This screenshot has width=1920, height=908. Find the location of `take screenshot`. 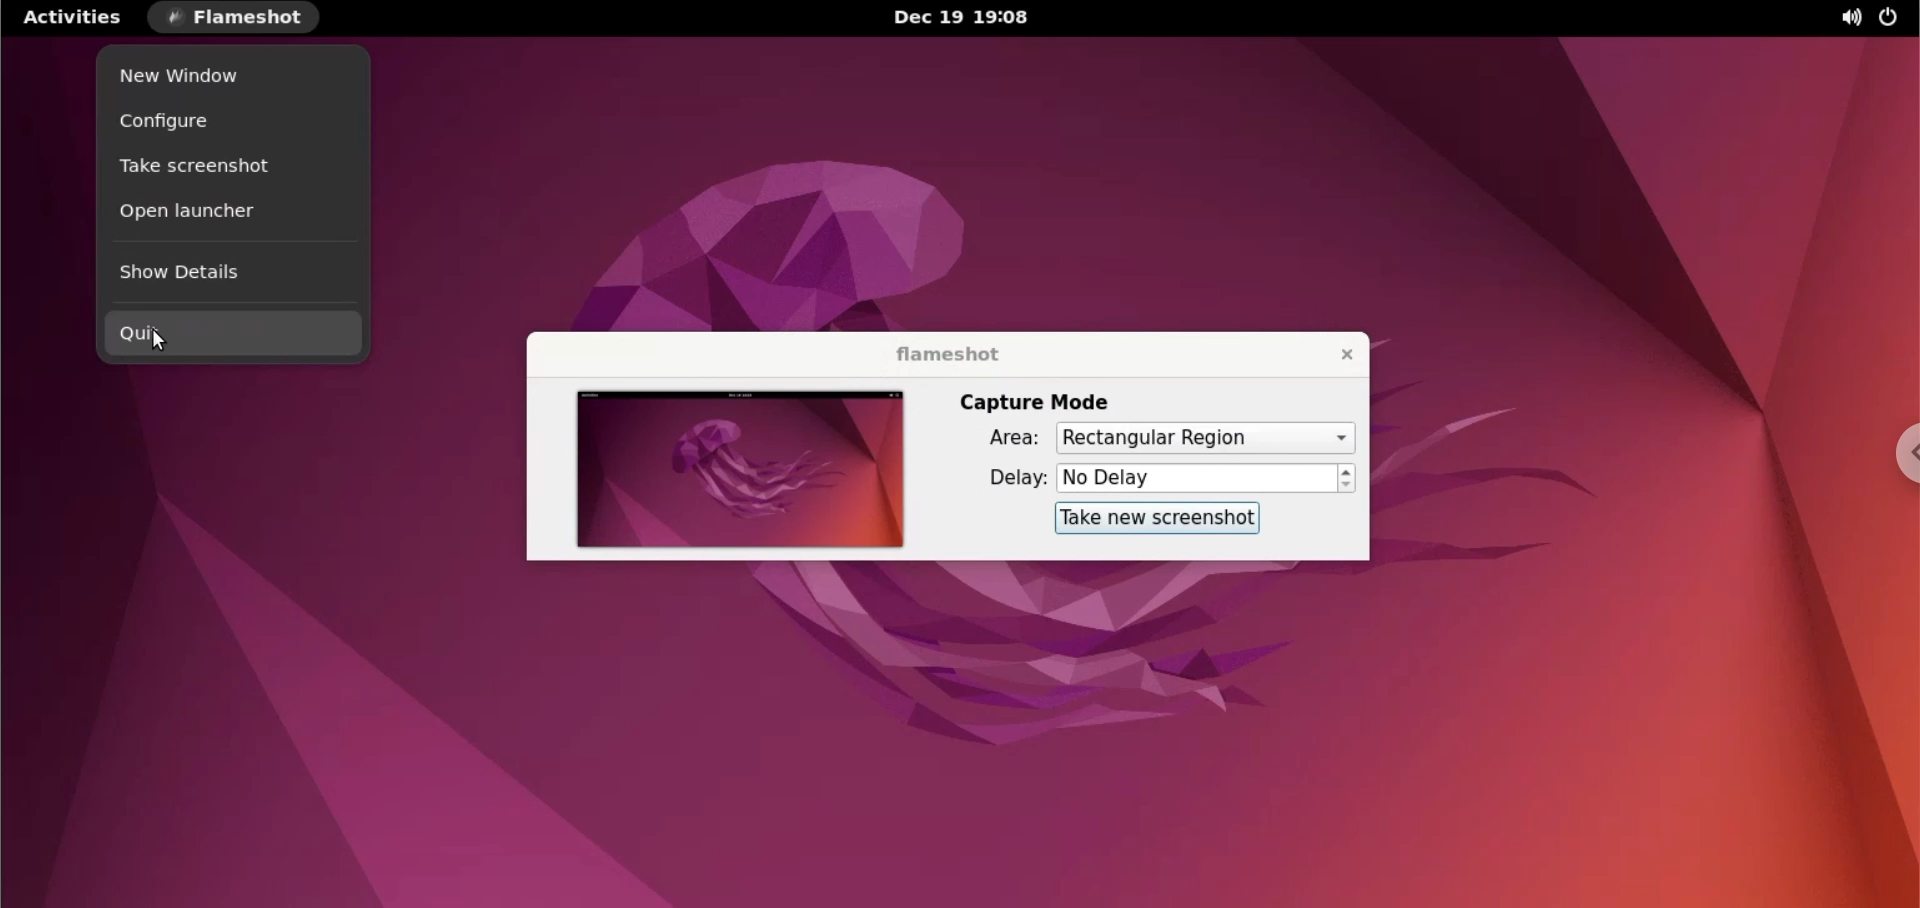

take screenshot is located at coordinates (232, 173).